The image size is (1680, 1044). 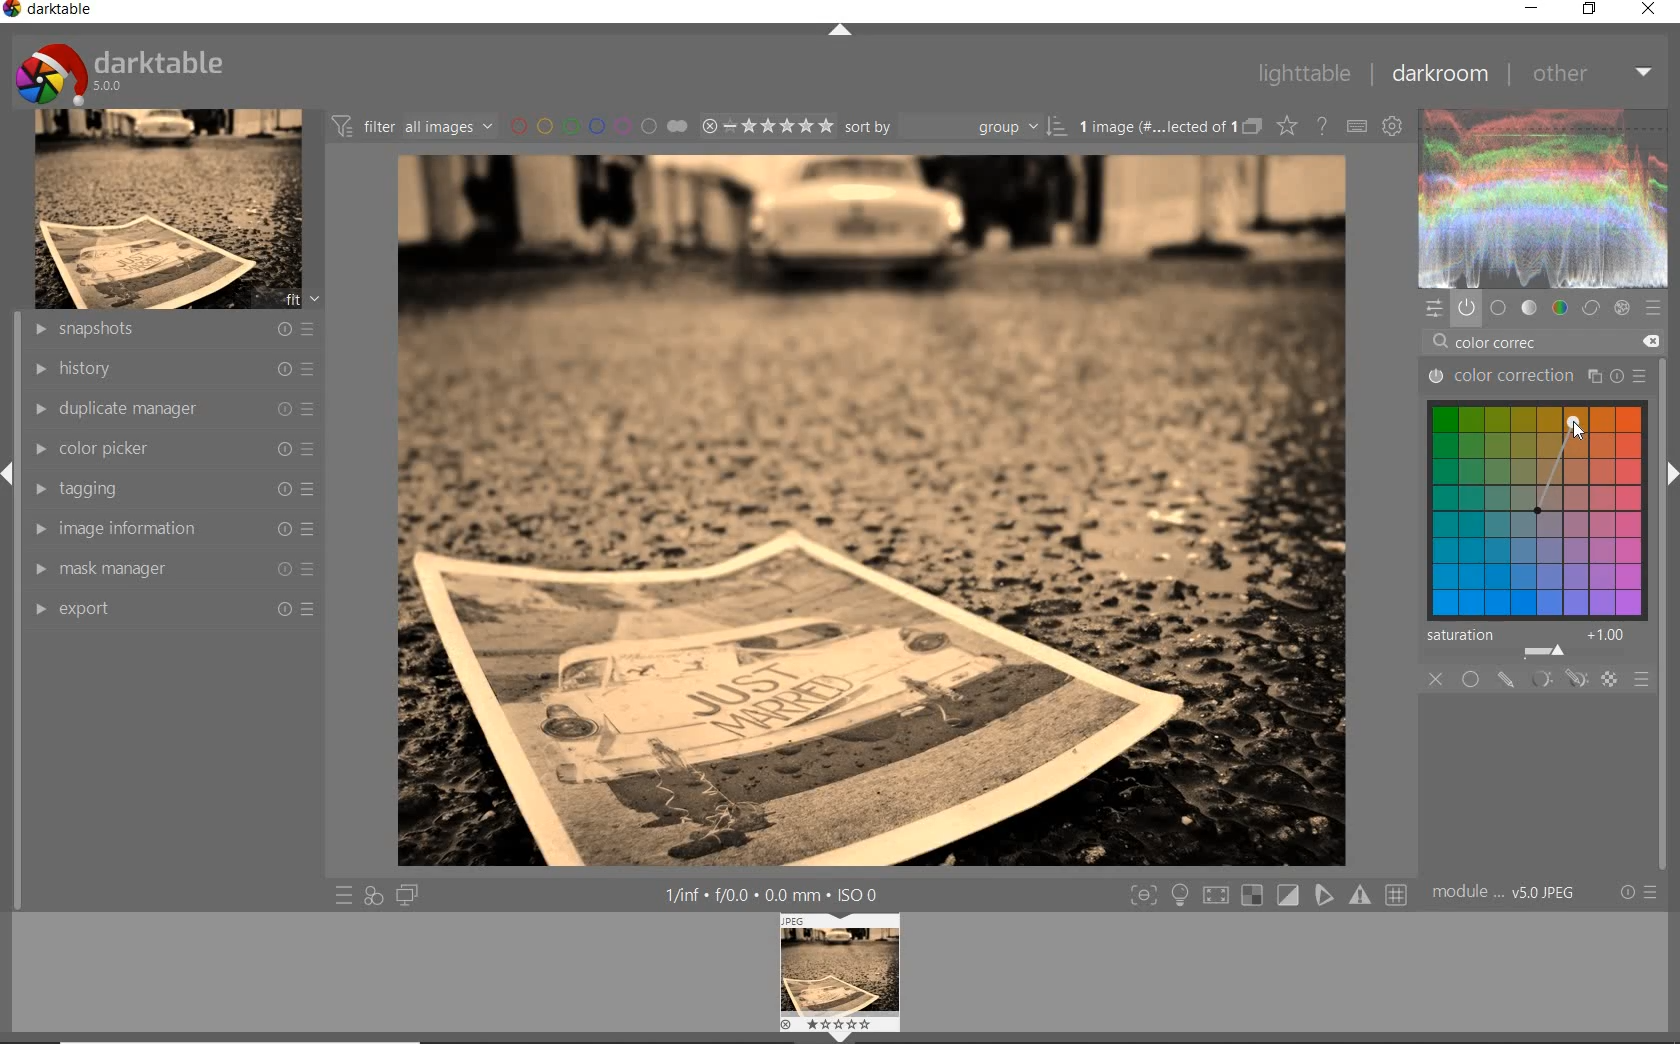 What do you see at coordinates (956, 126) in the screenshot?
I see `sort` at bounding box center [956, 126].